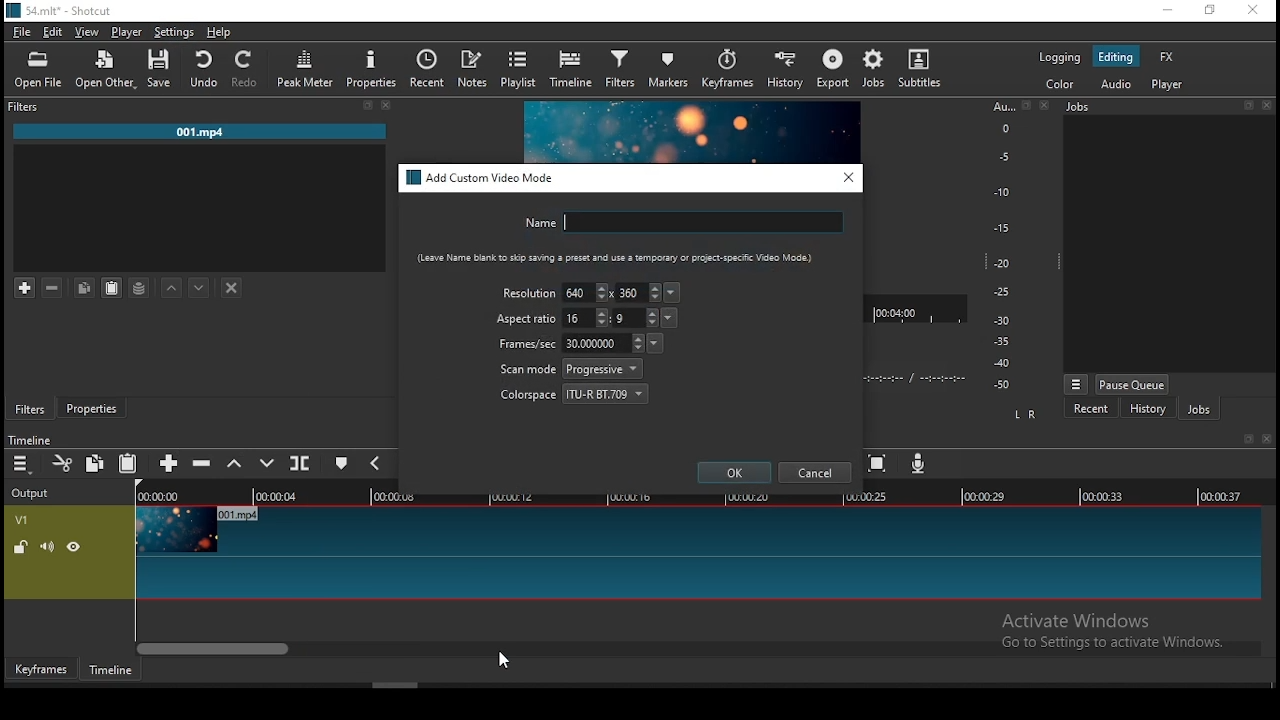 This screenshot has width=1280, height=720. I want to click on record audio, so click(919, 463).